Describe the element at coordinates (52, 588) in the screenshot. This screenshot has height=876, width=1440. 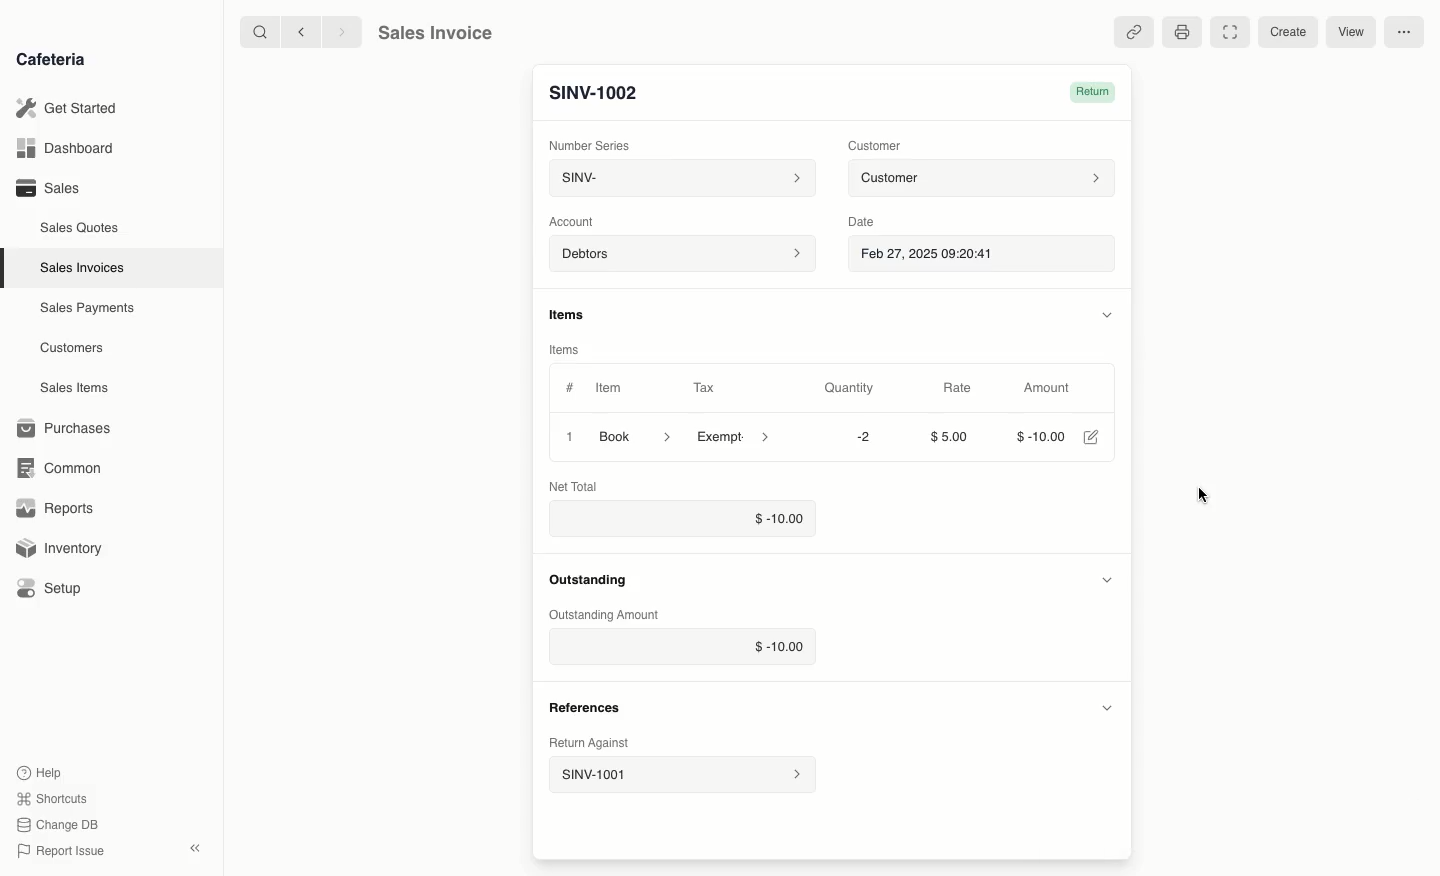
I see `Setup` at that location.